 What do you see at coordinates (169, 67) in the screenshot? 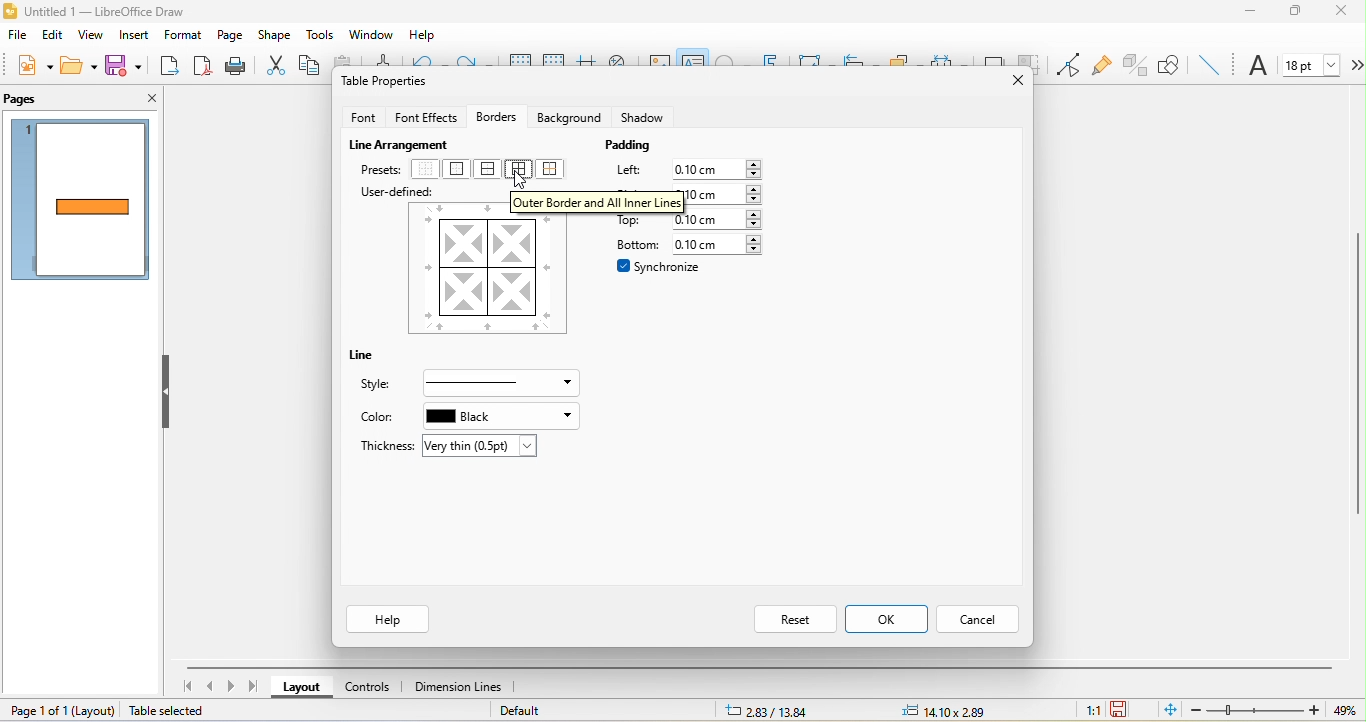
I see `export` at bounding box center [169, 67].